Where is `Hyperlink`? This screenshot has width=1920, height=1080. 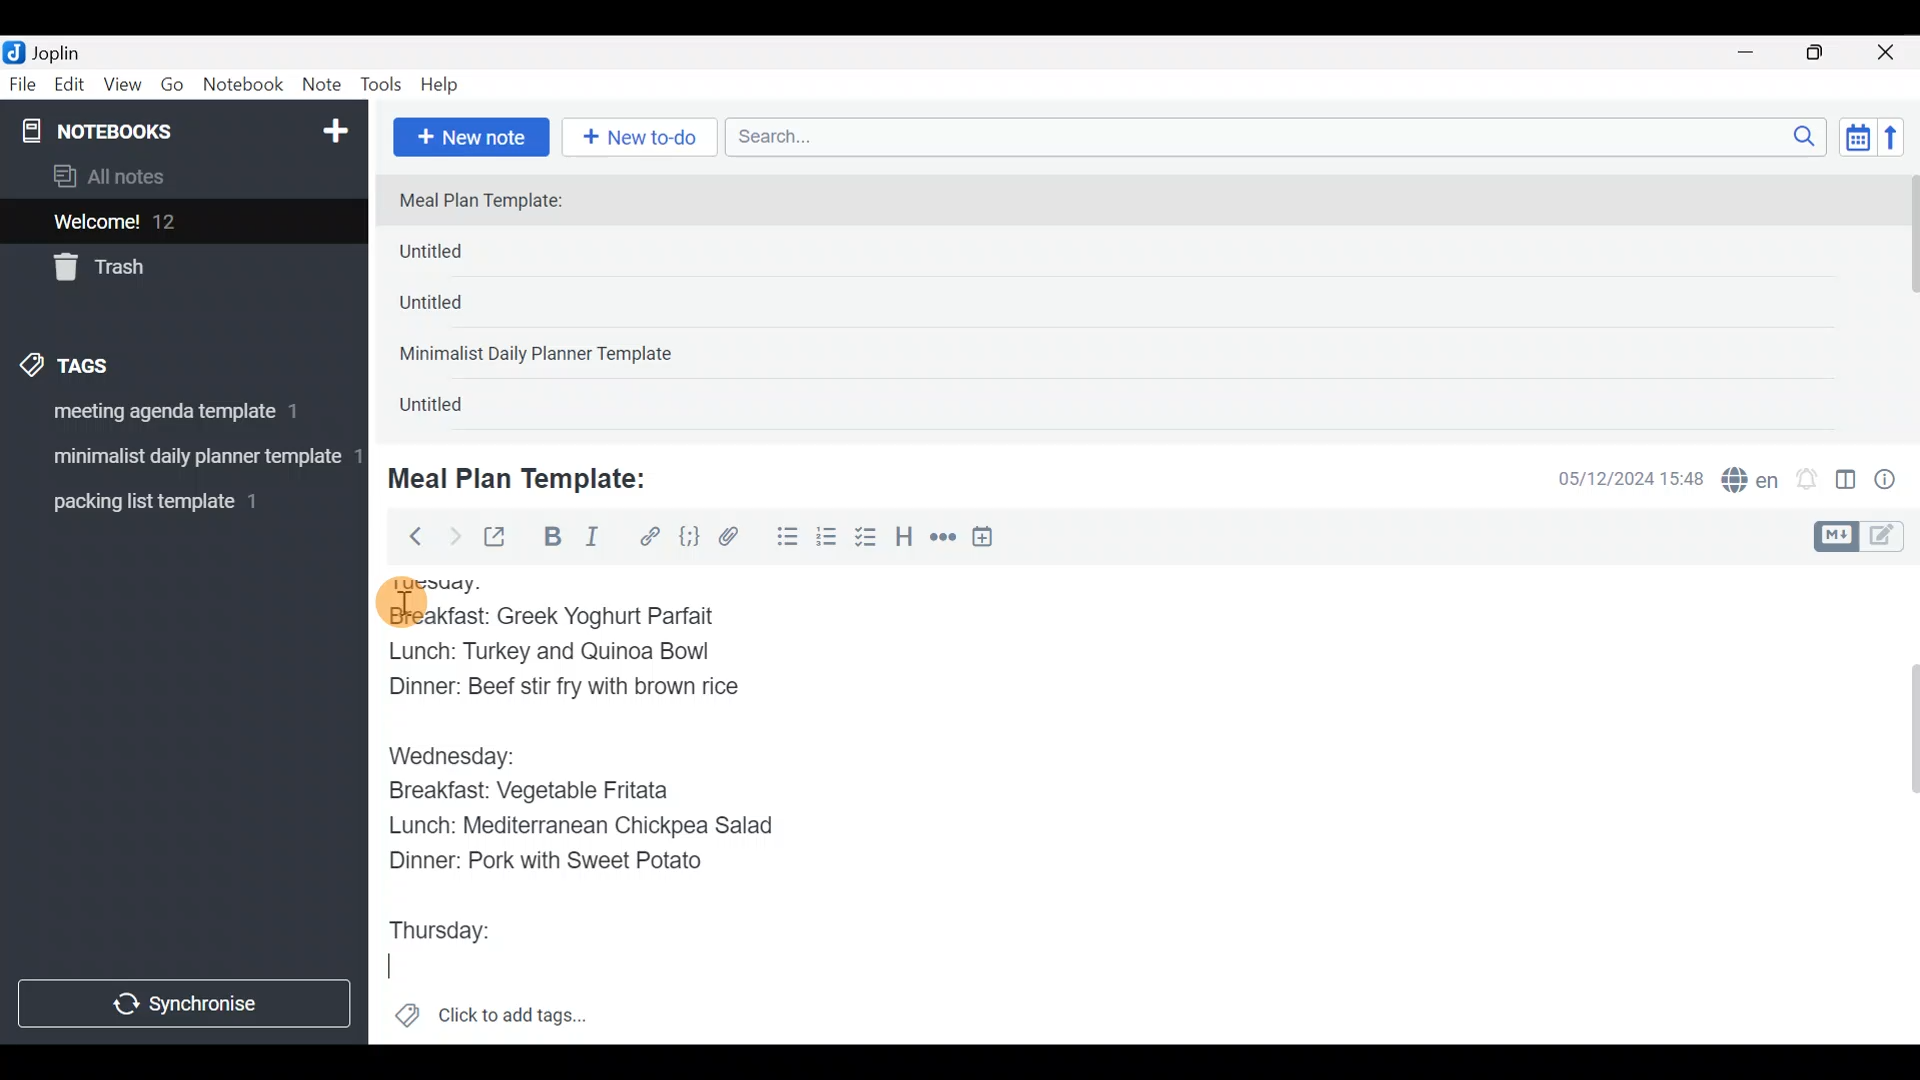
Hyperlink is located at coordinates (650, 537).